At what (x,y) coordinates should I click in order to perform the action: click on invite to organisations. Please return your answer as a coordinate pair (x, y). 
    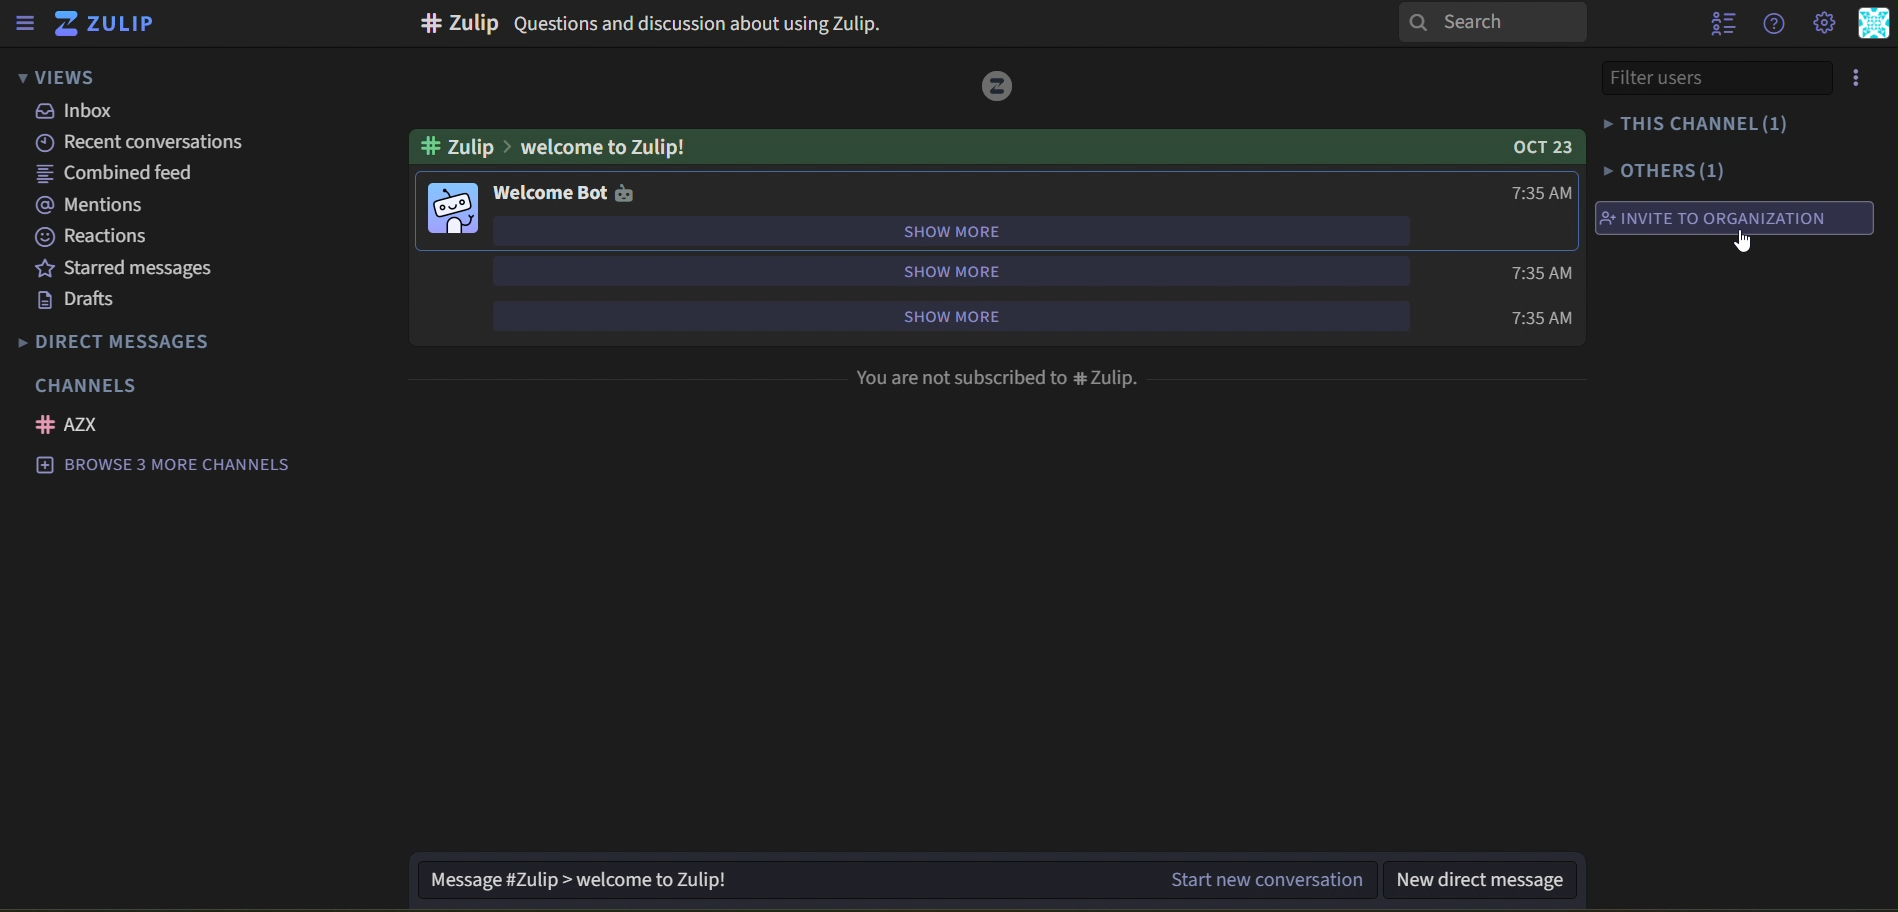
    Looking at the image, I should click on (1716, 218).